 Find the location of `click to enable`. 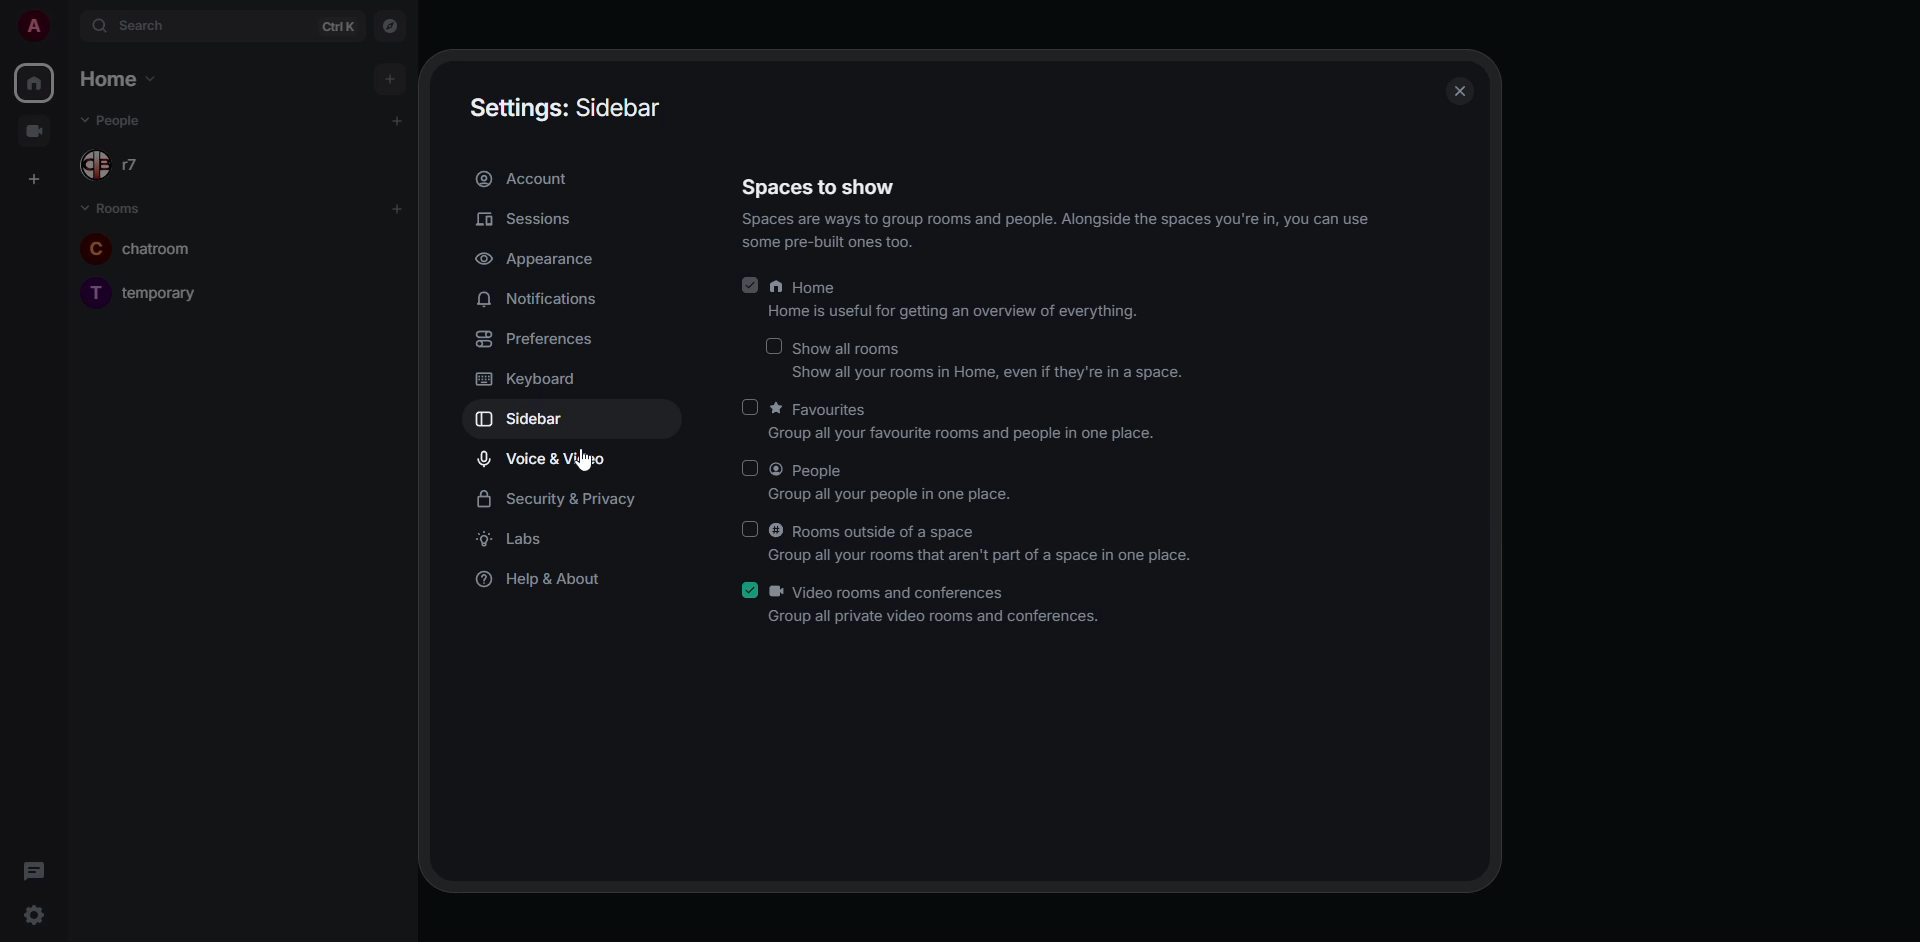

click to enable is located at coordinates (750, 530).